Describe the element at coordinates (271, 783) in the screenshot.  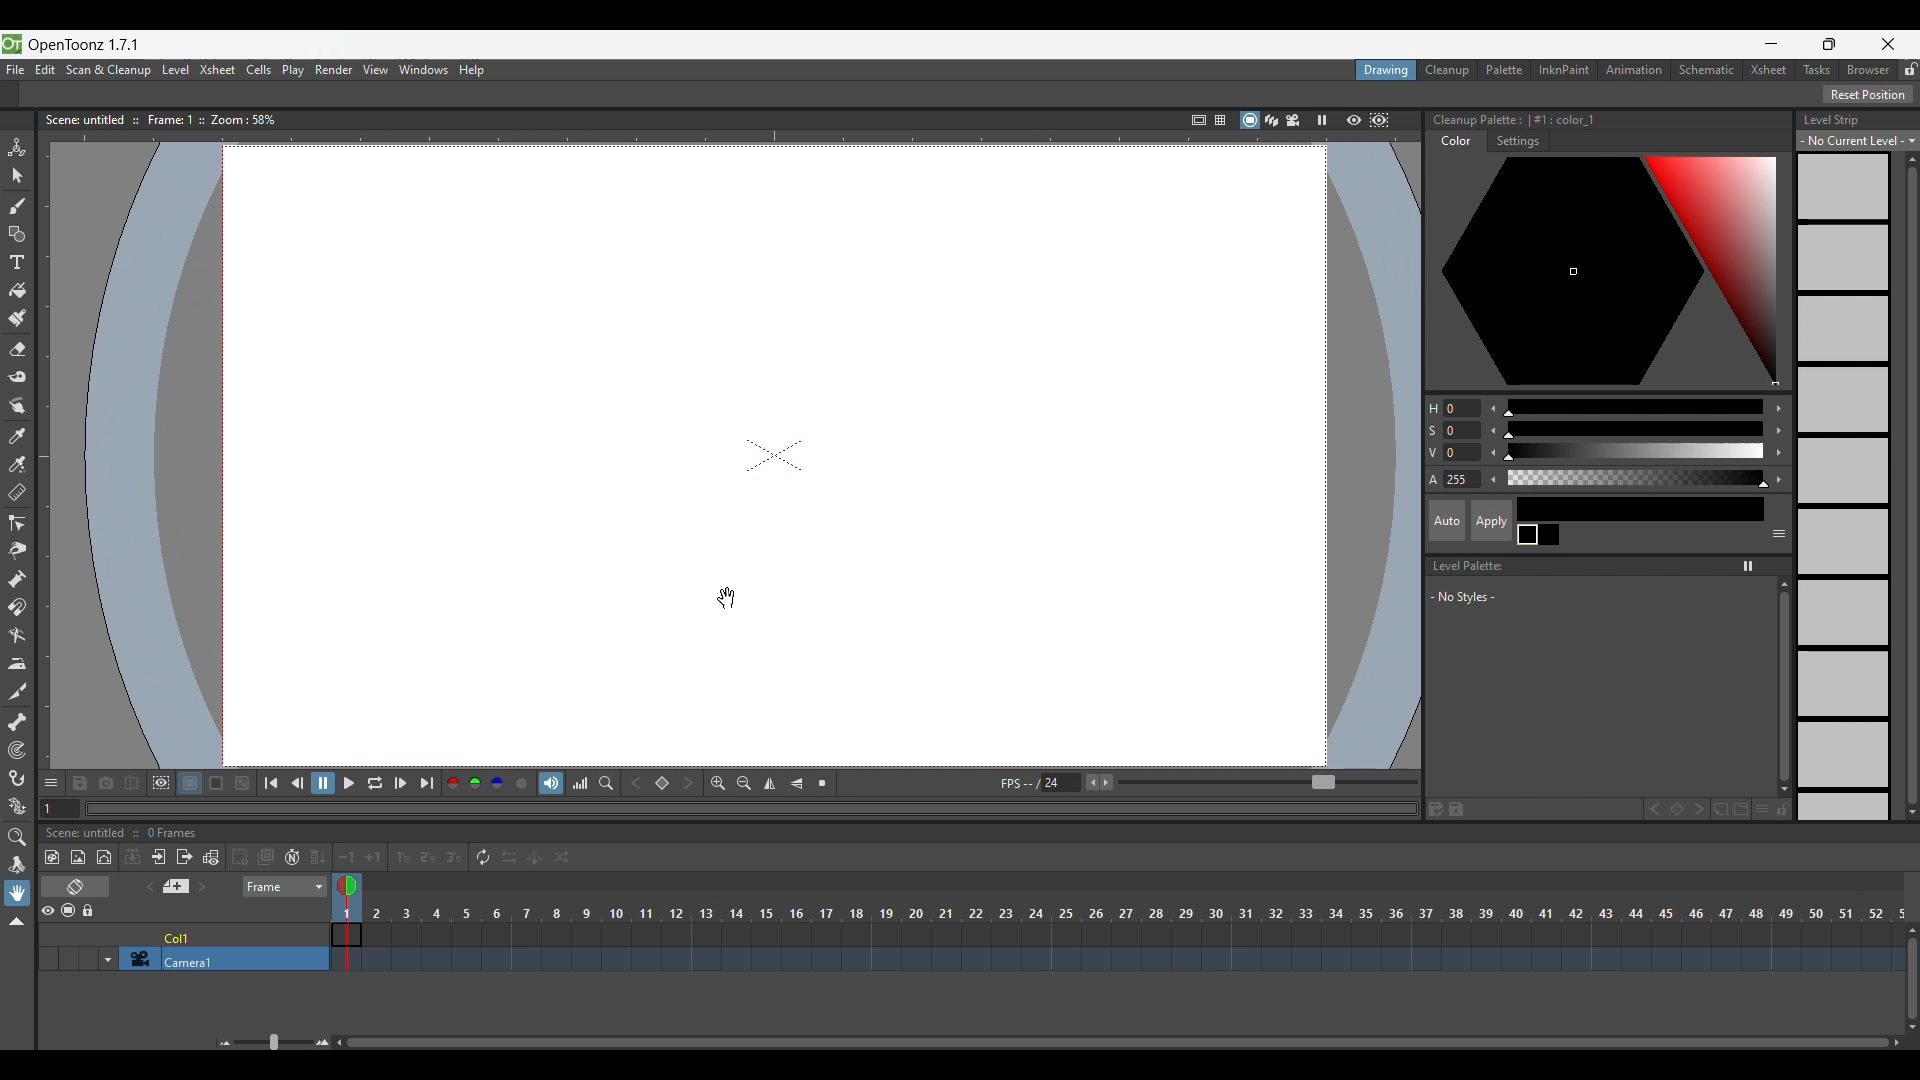
I see `First frame` at that location.